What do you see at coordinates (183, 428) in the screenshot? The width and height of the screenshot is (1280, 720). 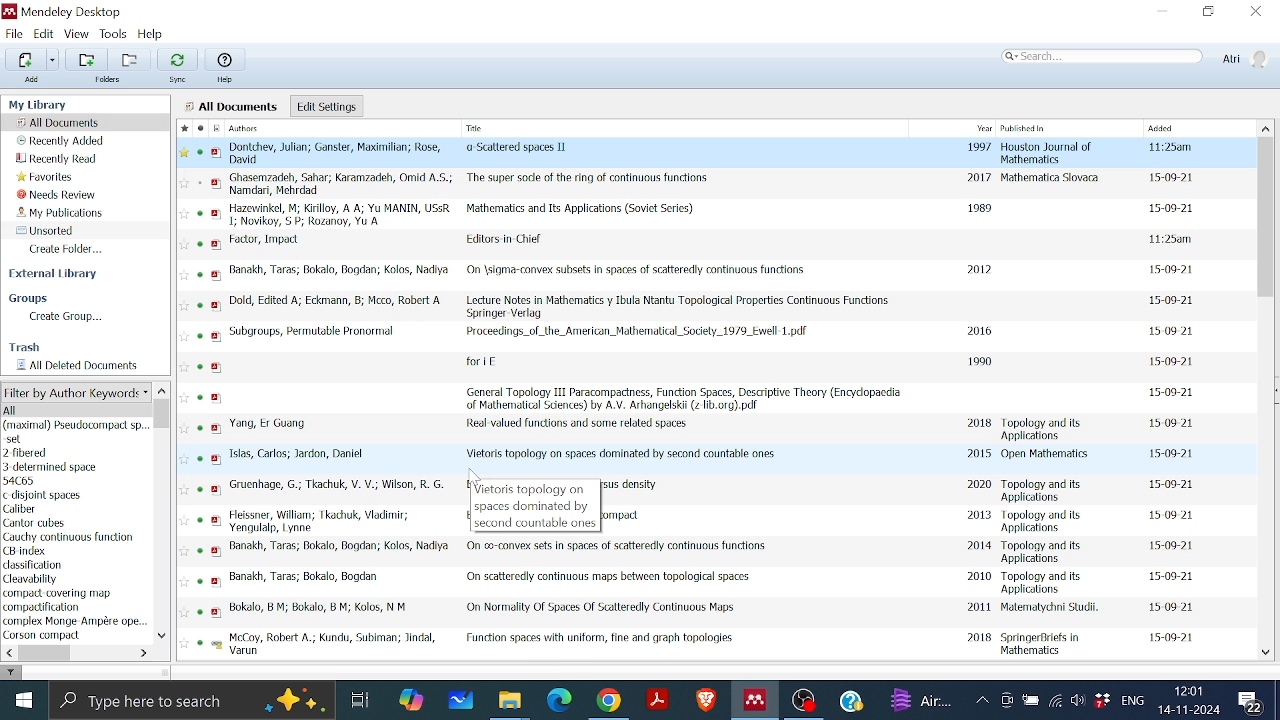 I see `Favourite` at bounding box center [183, 428].